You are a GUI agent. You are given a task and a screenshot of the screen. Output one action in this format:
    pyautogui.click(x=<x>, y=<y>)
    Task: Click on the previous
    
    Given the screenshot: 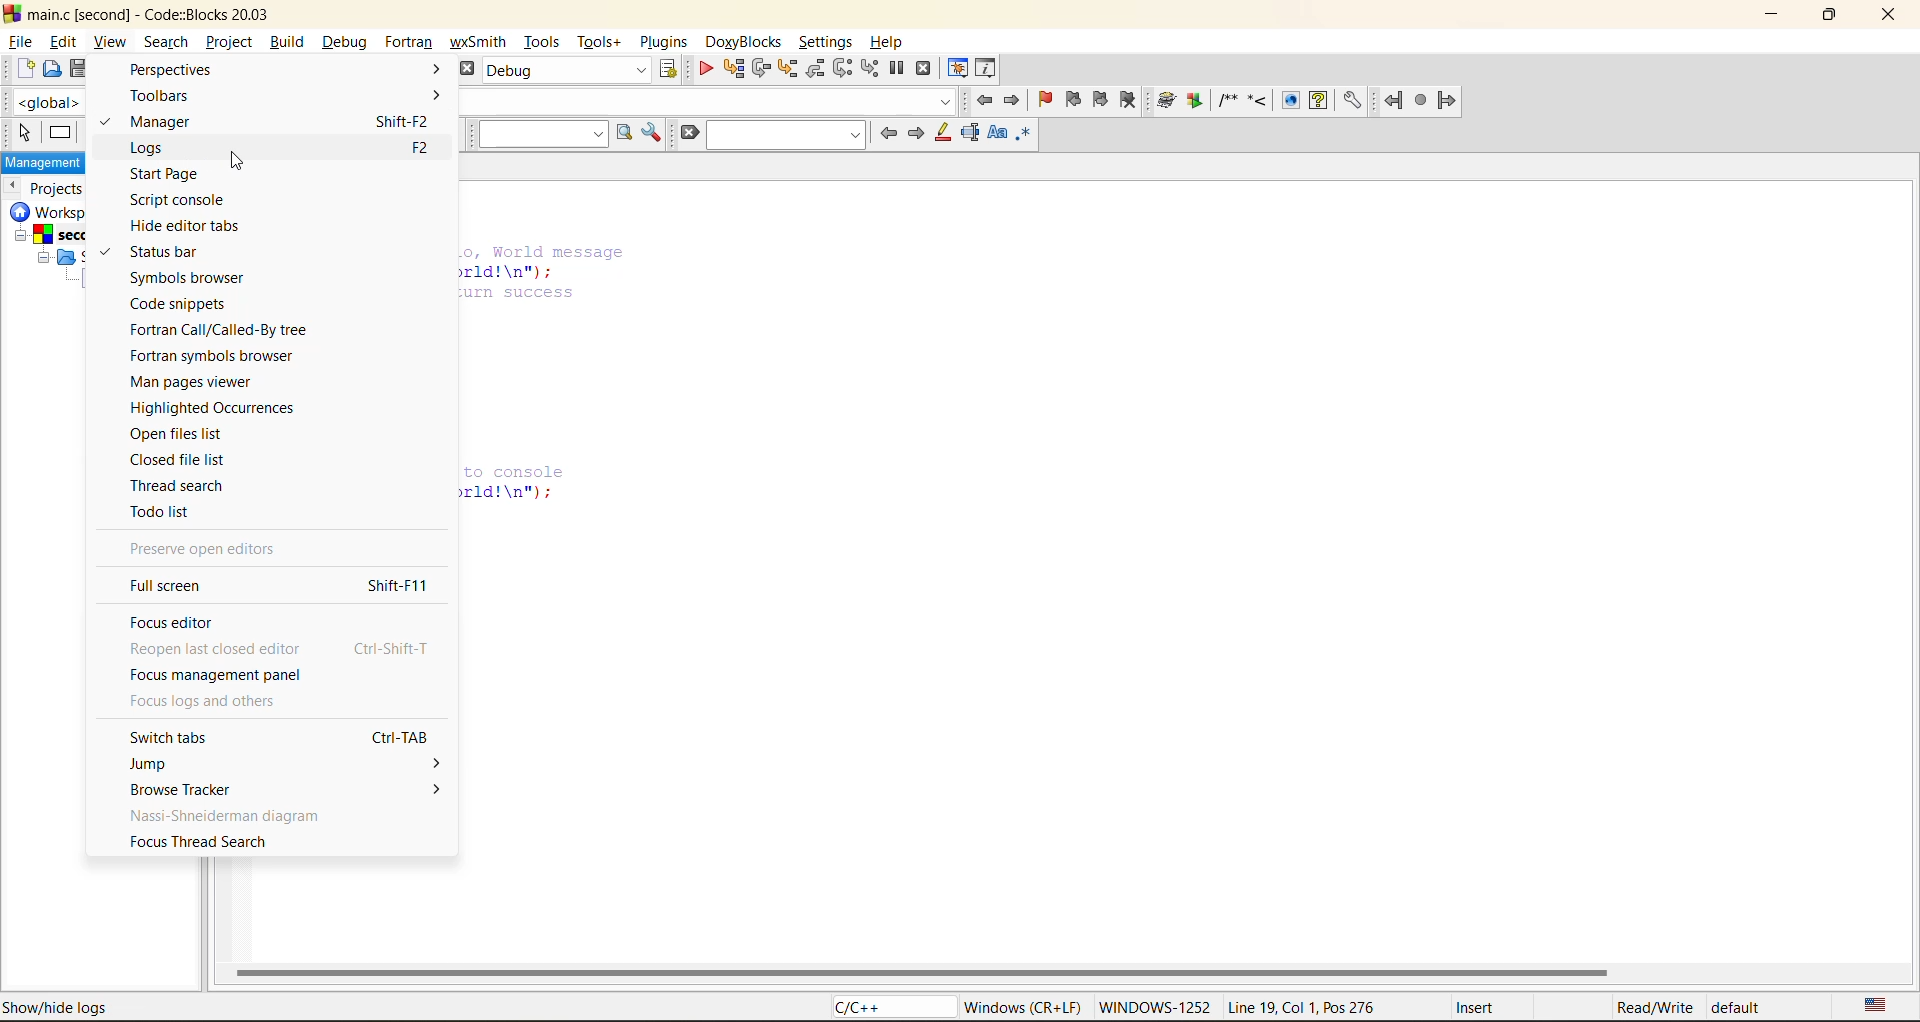 What is the action you would take?
    pyautogui.click(x=15, y=187)
    